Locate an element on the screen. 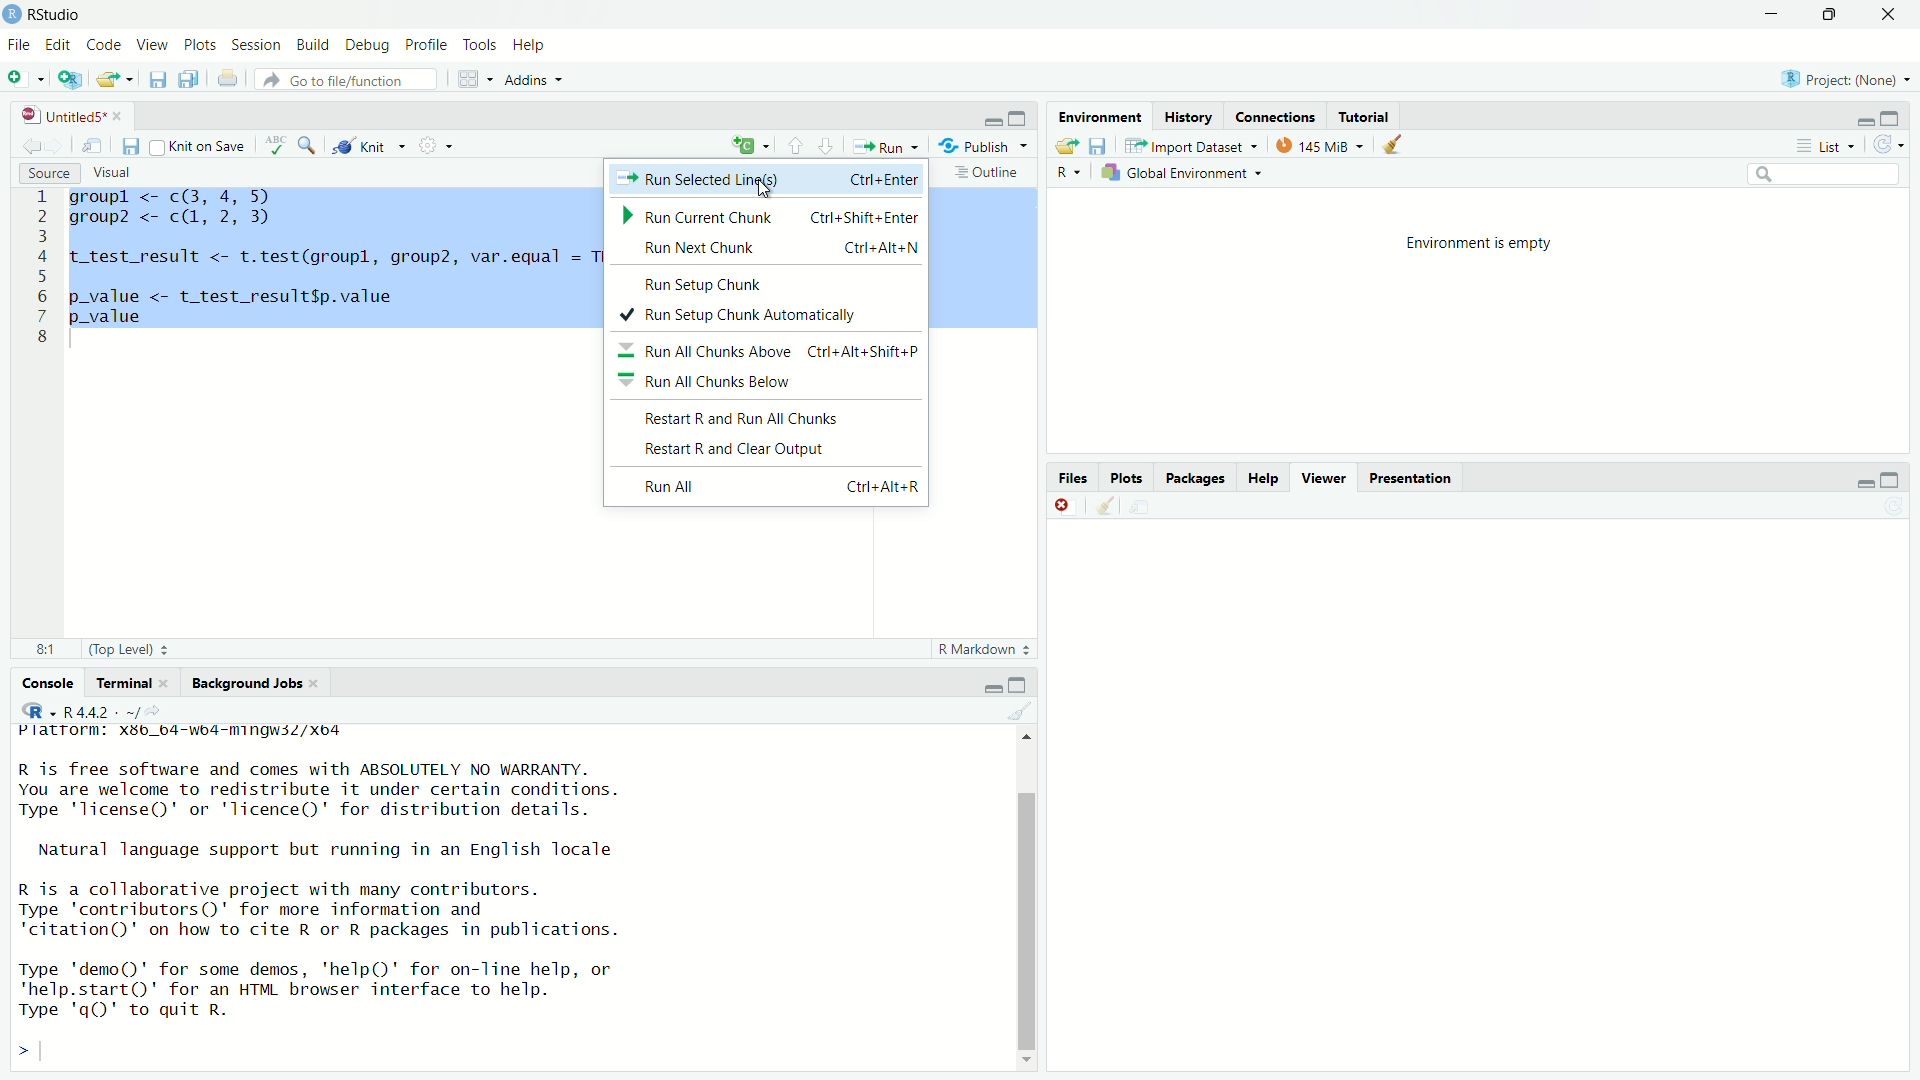 This screenshot has width=1920, height=1080. RStudio Logo is located at coordinates (15, 14).